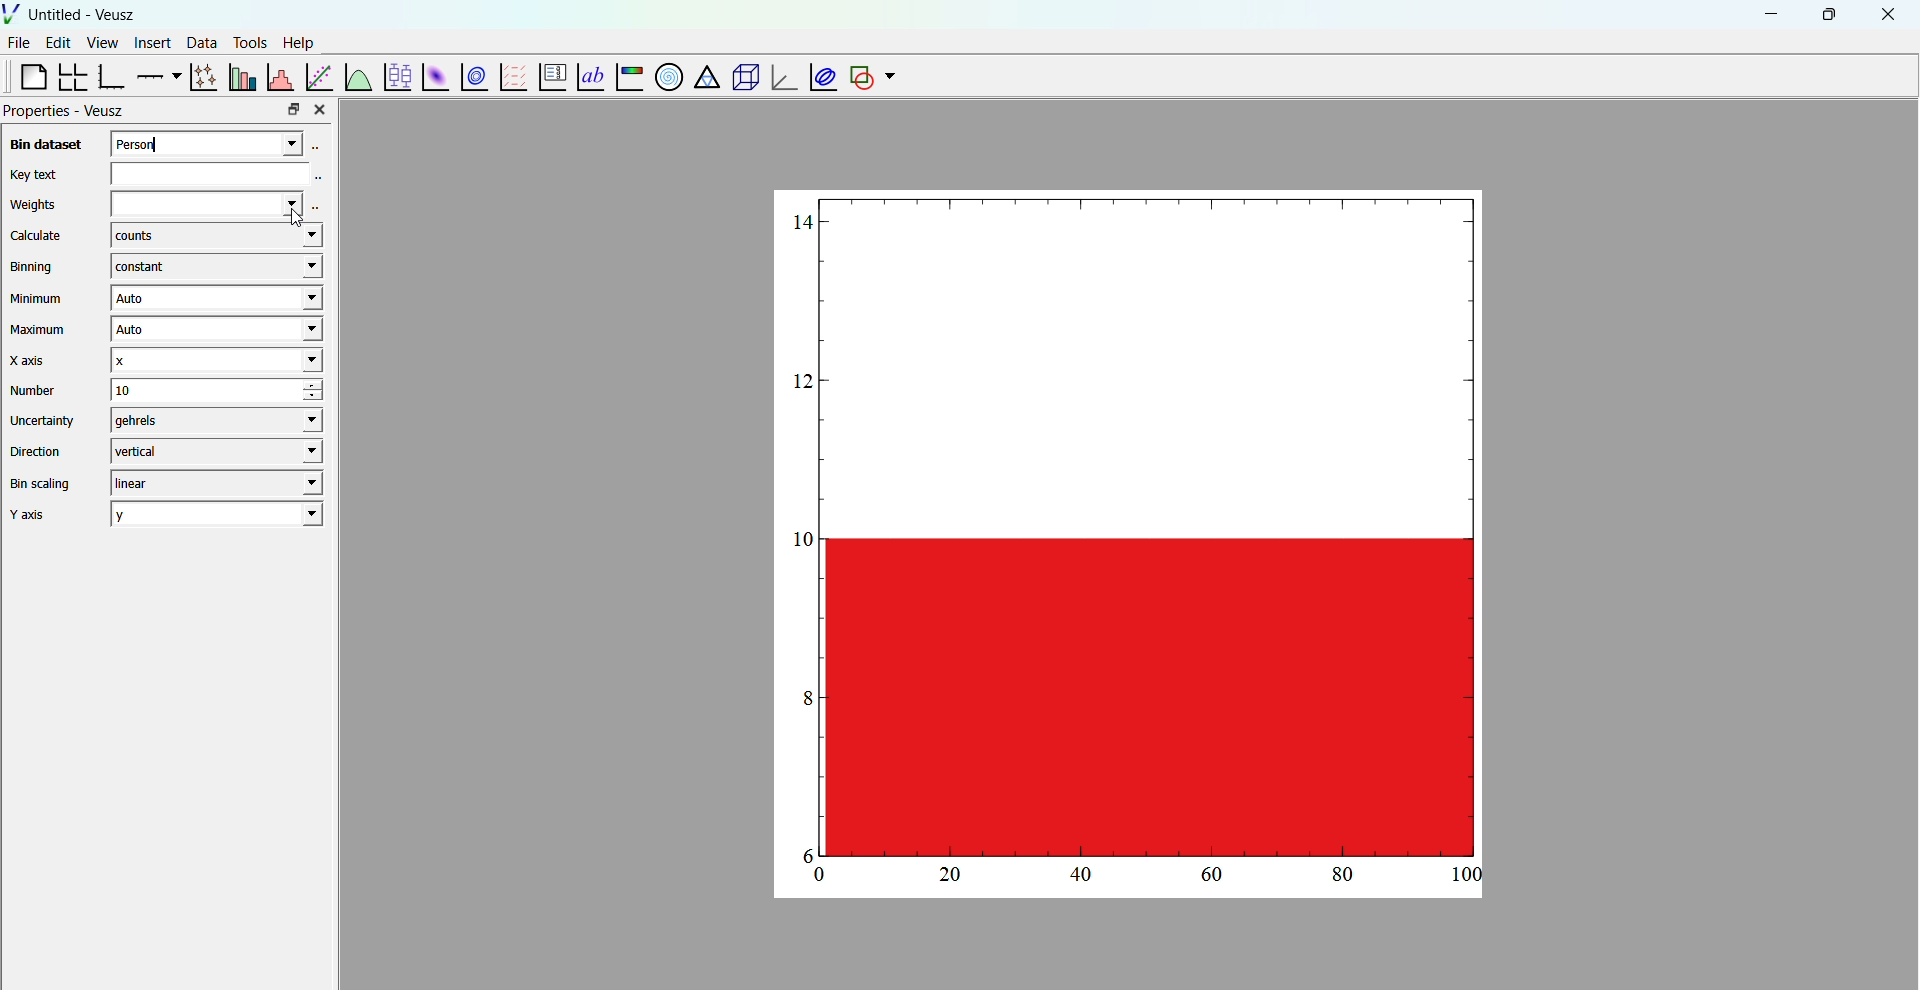 The image size is (1920, 990). Describe the element at coordinates (279, 75) in the screenshot. I see `Histogram of a dataset` at that location.